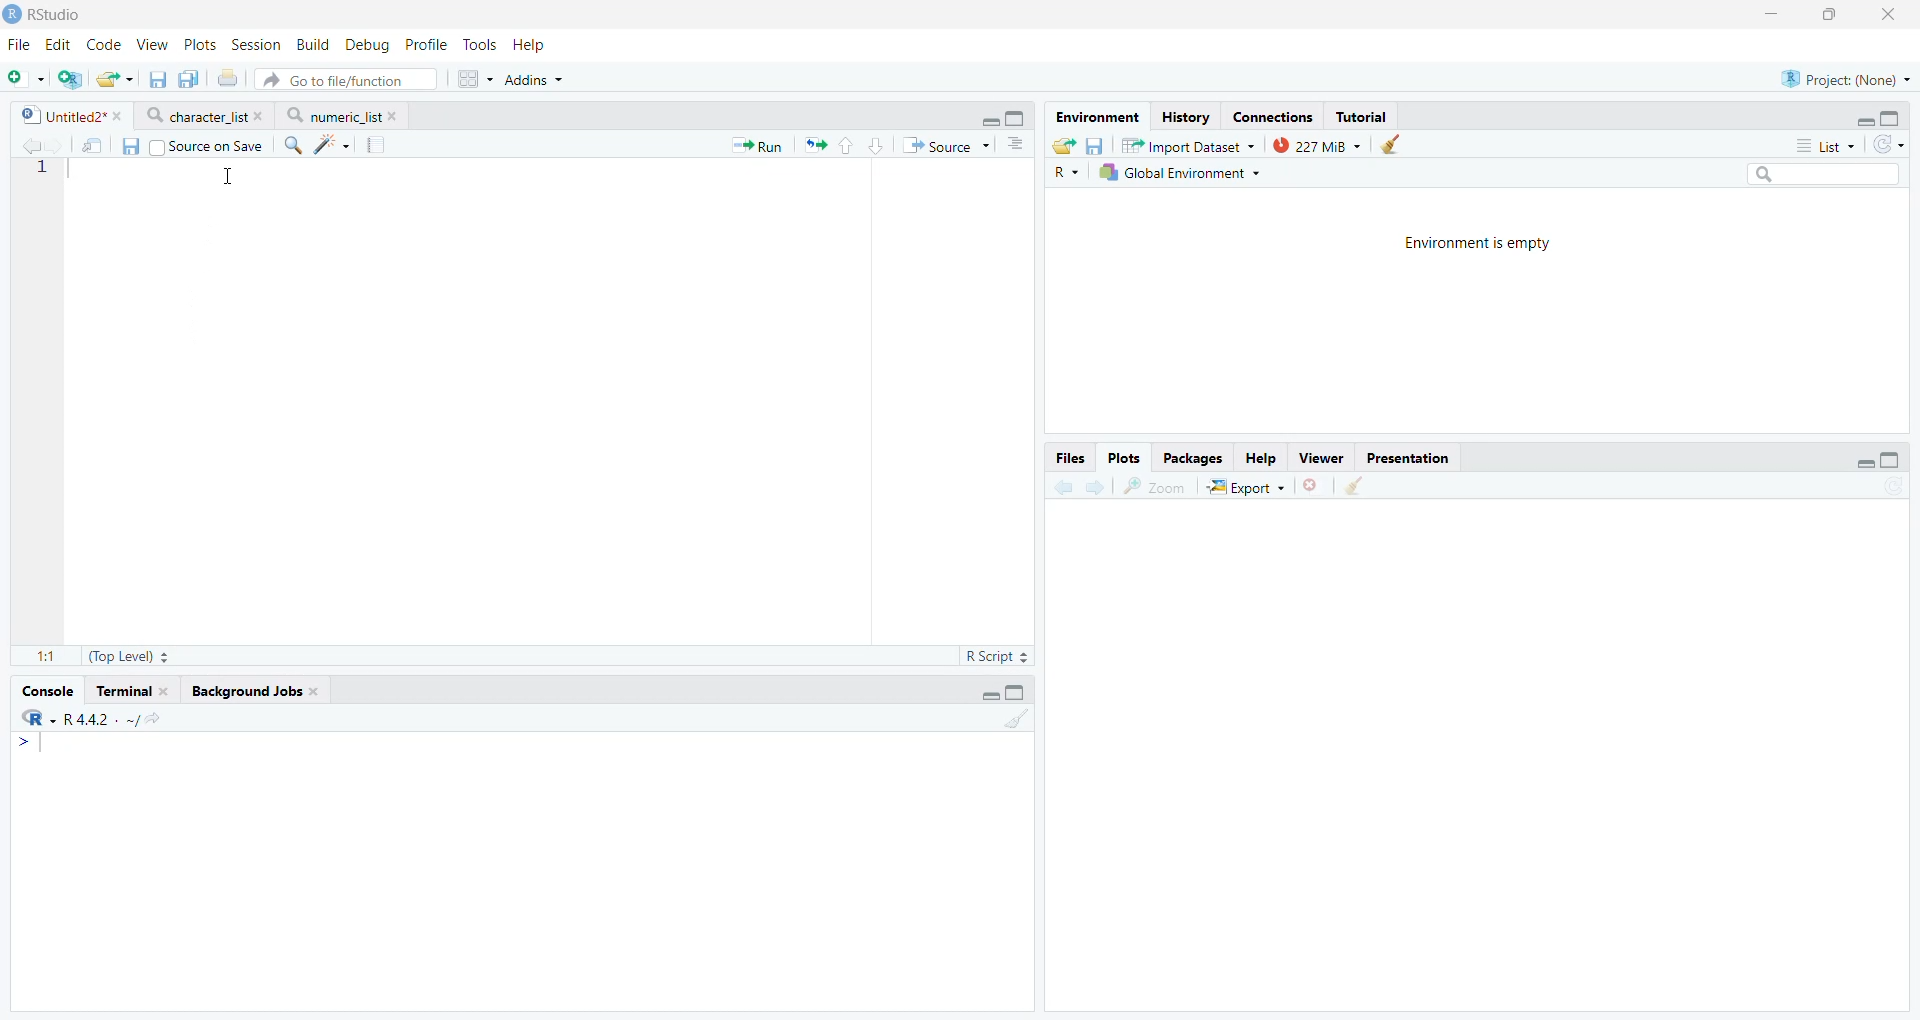 This screenshot has width=1920, height=1020. Describe the element at coordinates (484, 45) in the screenshot. I see `Tools` at that location.